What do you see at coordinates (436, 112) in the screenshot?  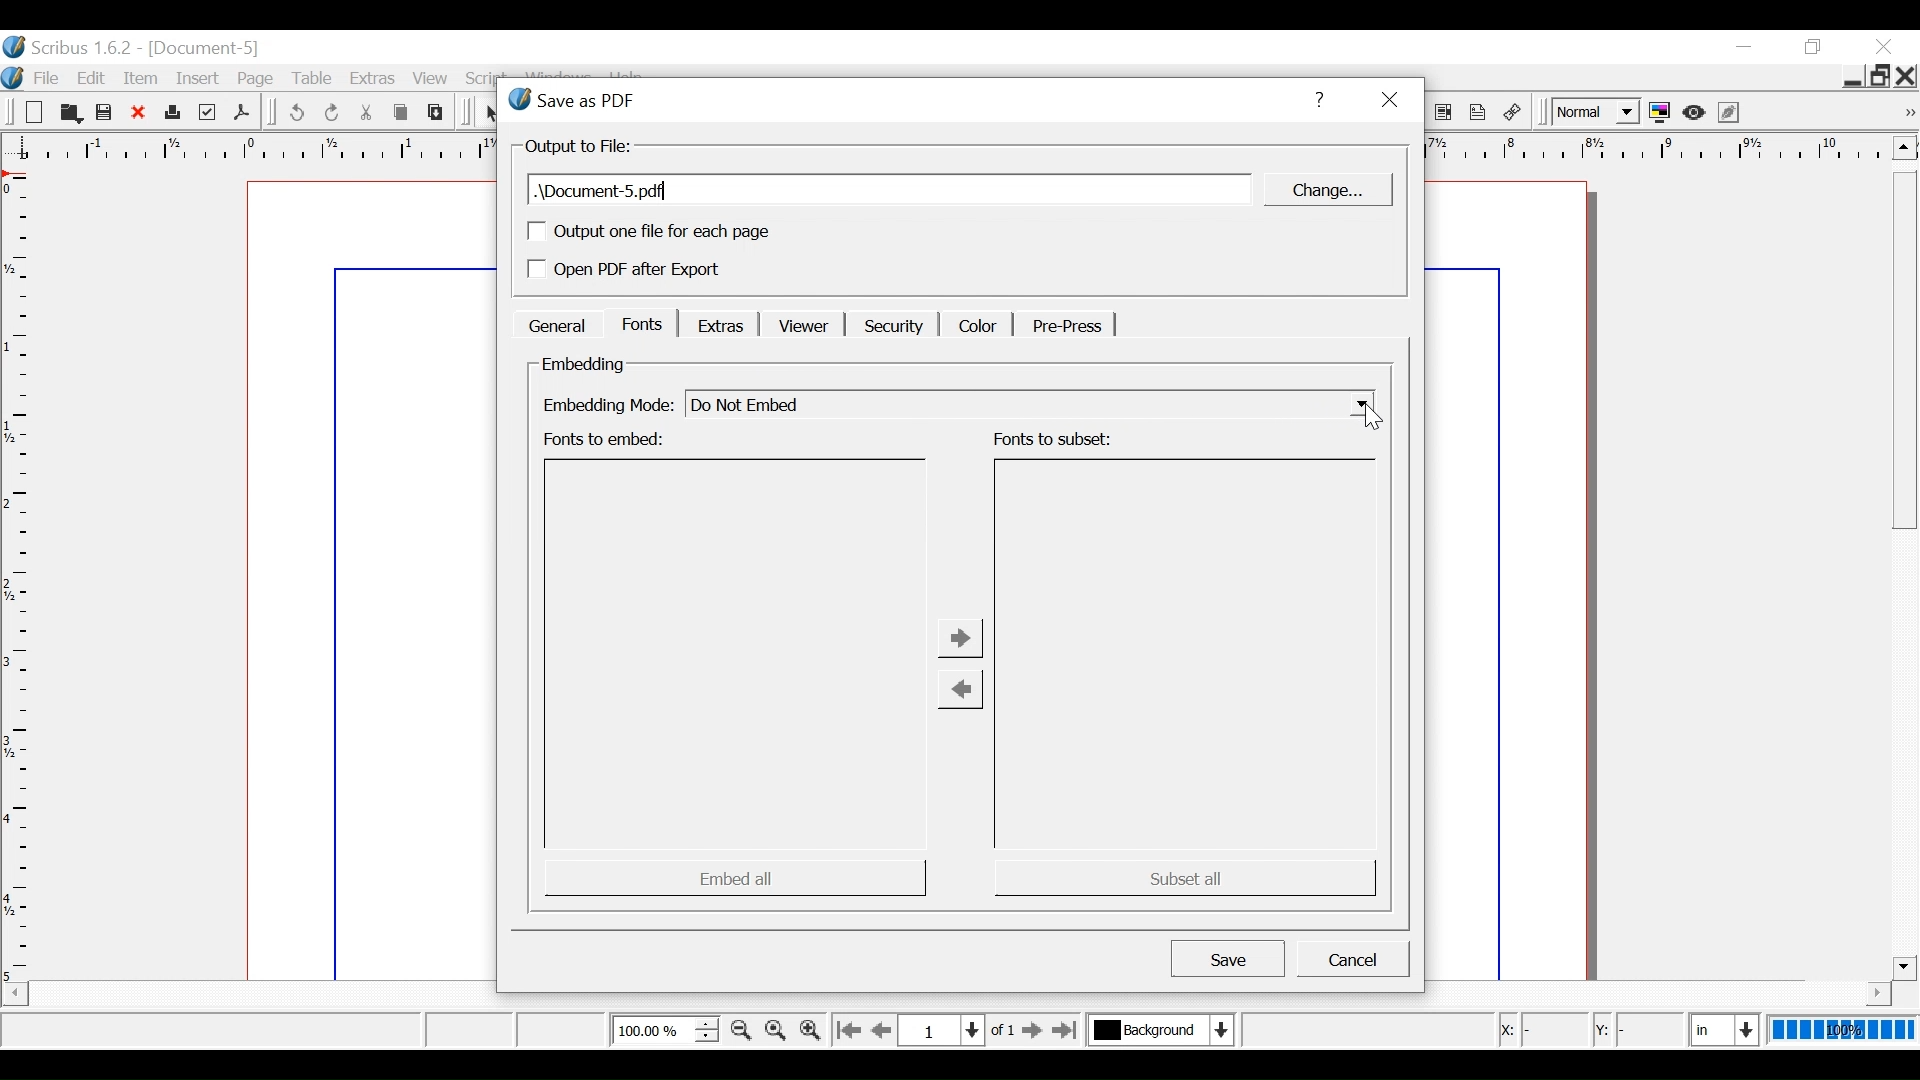 I see `Paste` at bounding box center [436, 112].